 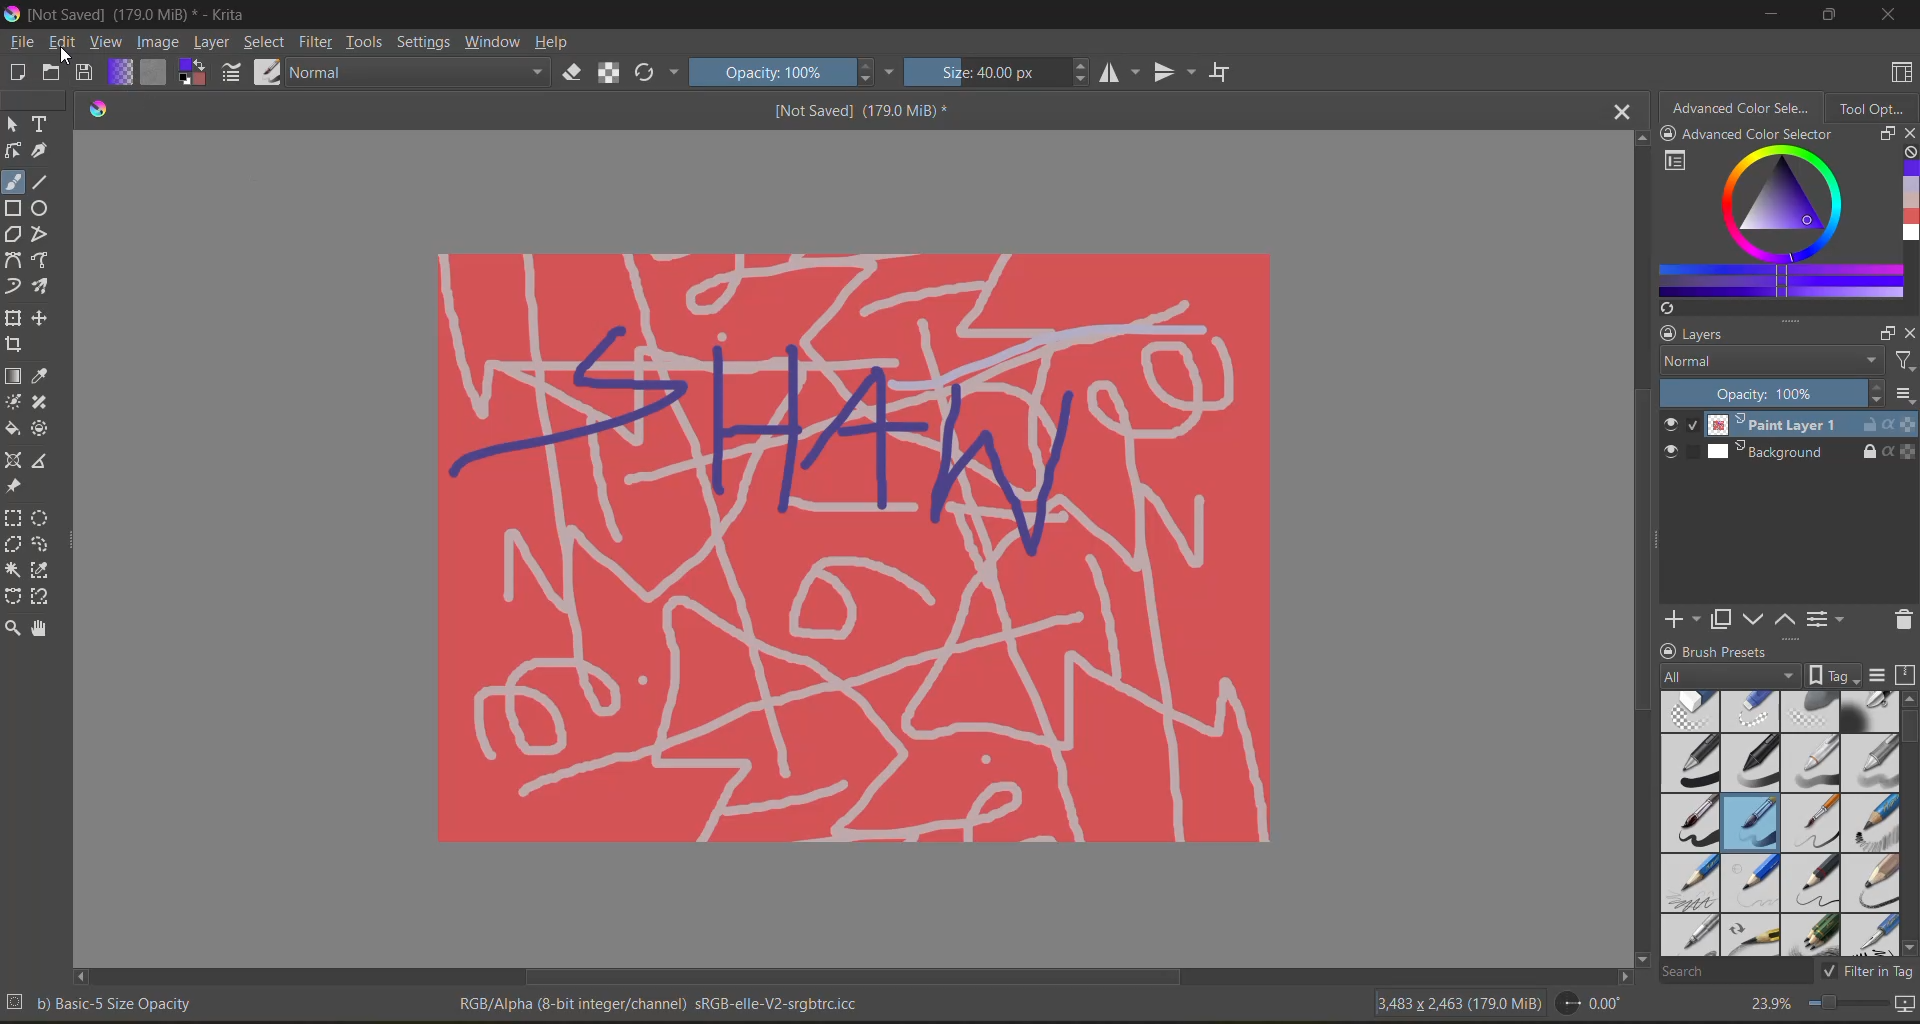 I want to click on maximize, so click(x=1831, y=16).